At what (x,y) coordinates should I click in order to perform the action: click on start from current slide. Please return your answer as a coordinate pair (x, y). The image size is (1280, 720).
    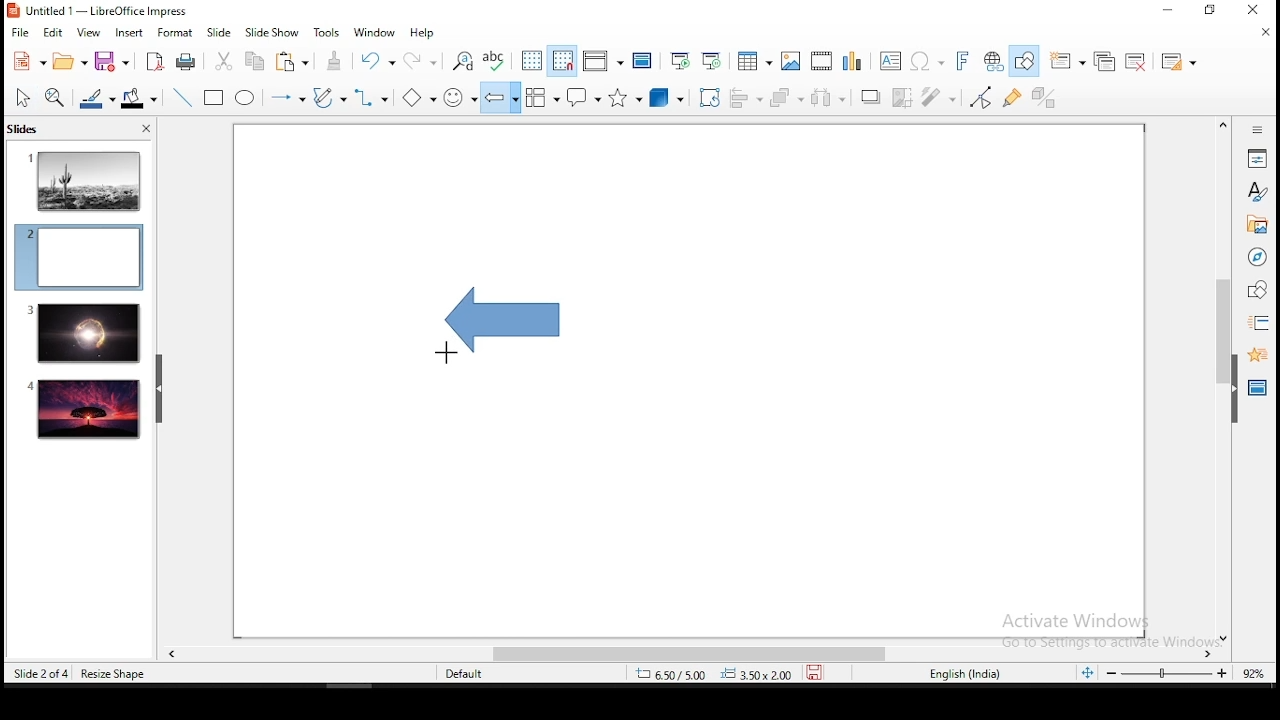
    Looking at the image, I should click on (713, 60).